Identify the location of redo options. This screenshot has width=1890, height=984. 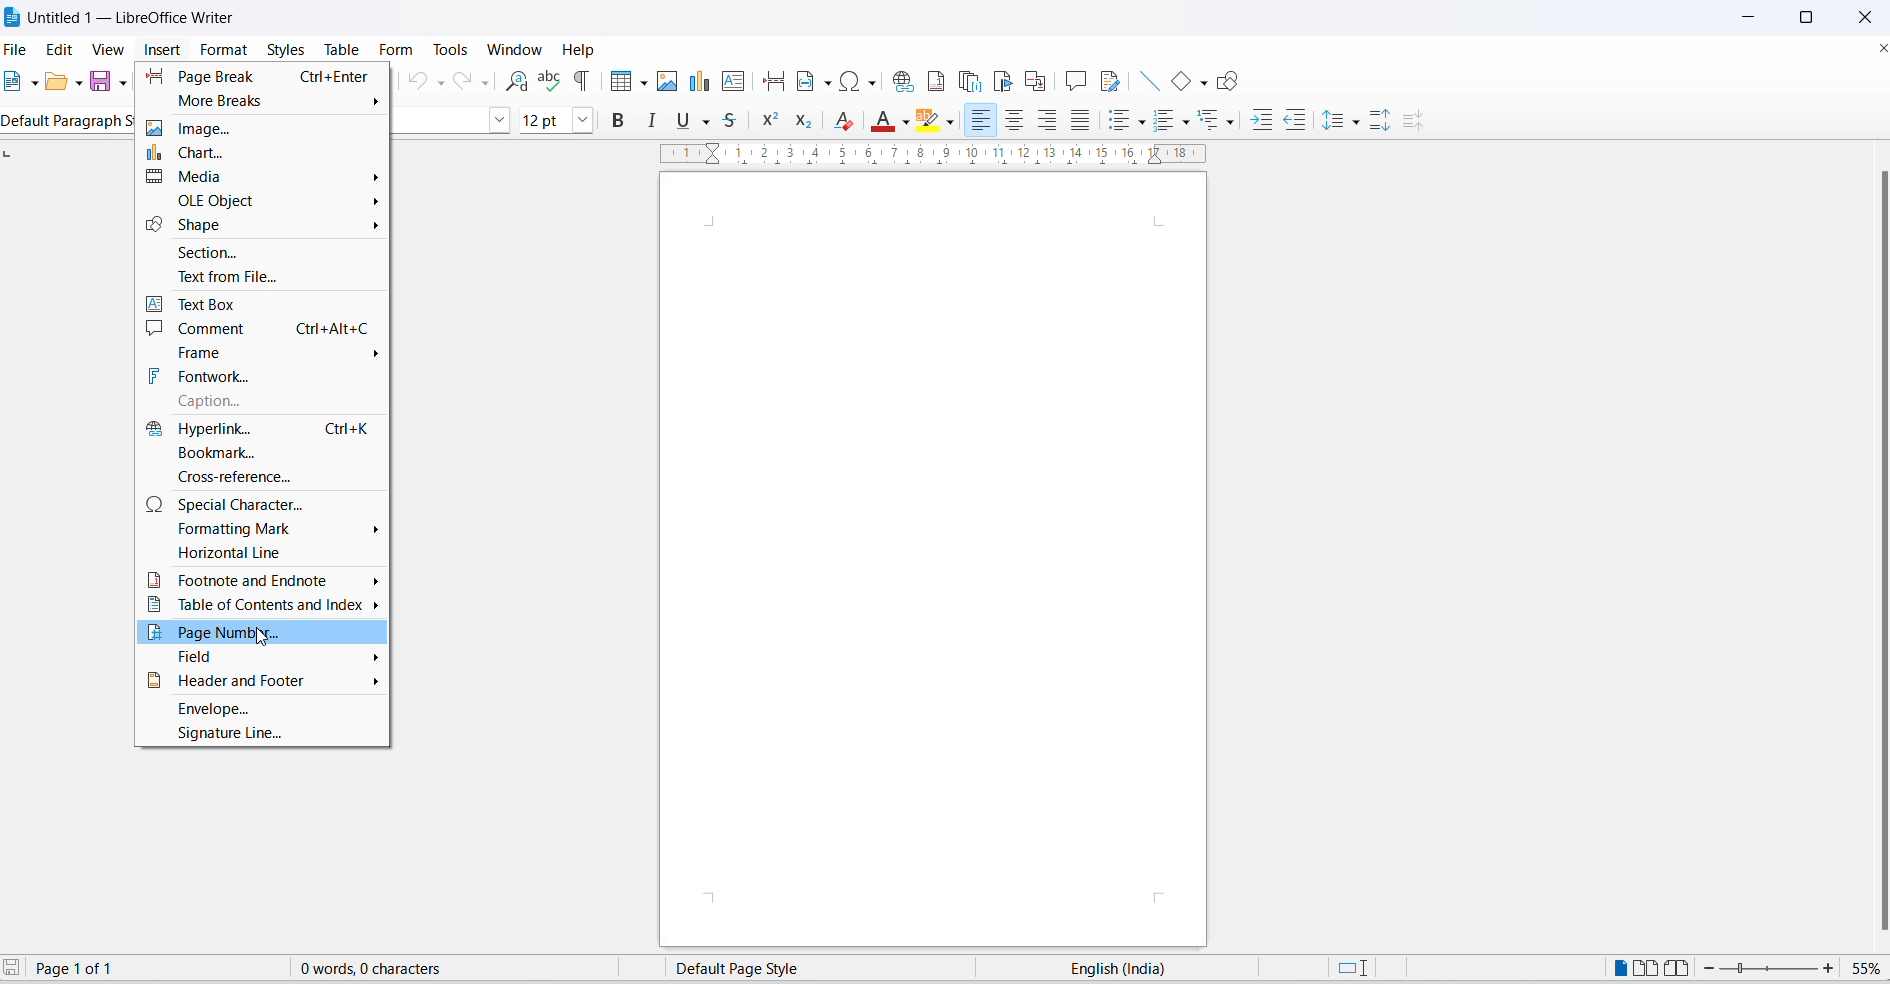
(485, 82).